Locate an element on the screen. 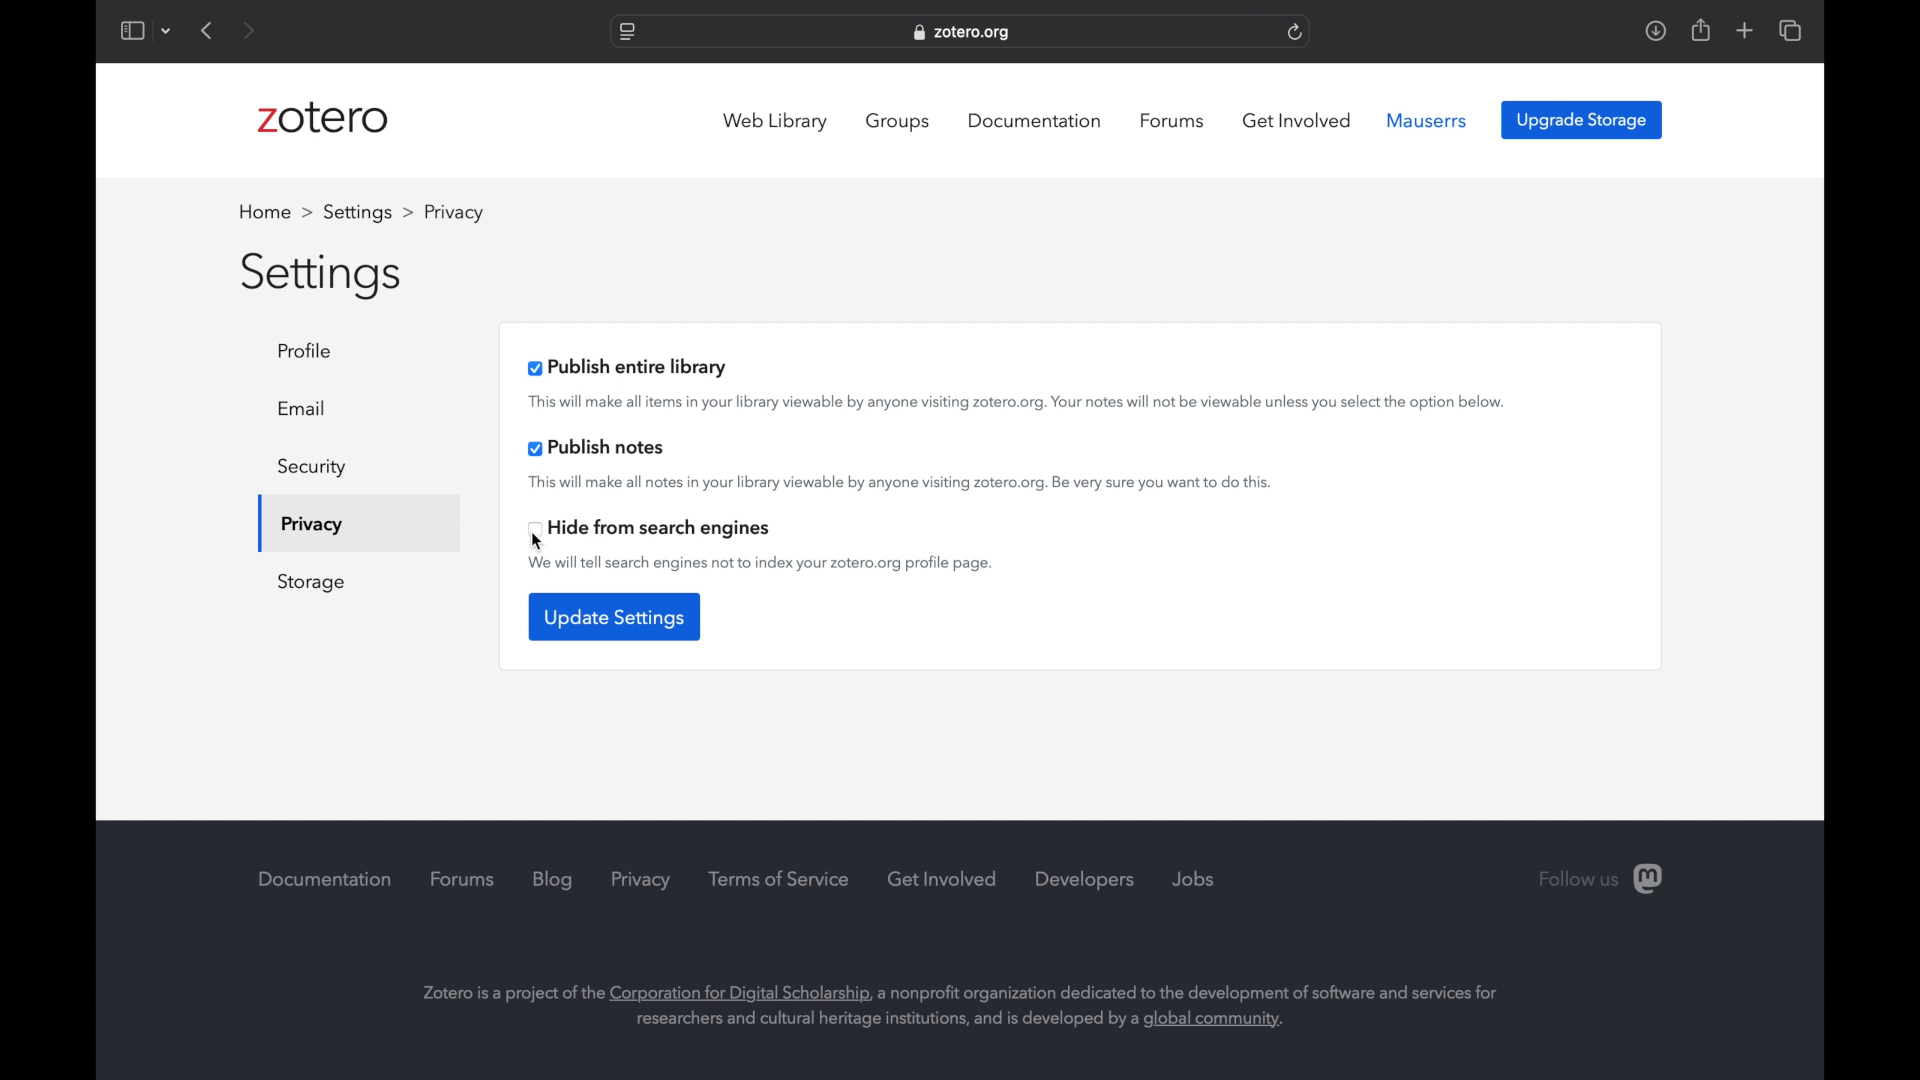 This screenshot has height=1080, width=1920. zotero.org is located at coordinates (964, 32).